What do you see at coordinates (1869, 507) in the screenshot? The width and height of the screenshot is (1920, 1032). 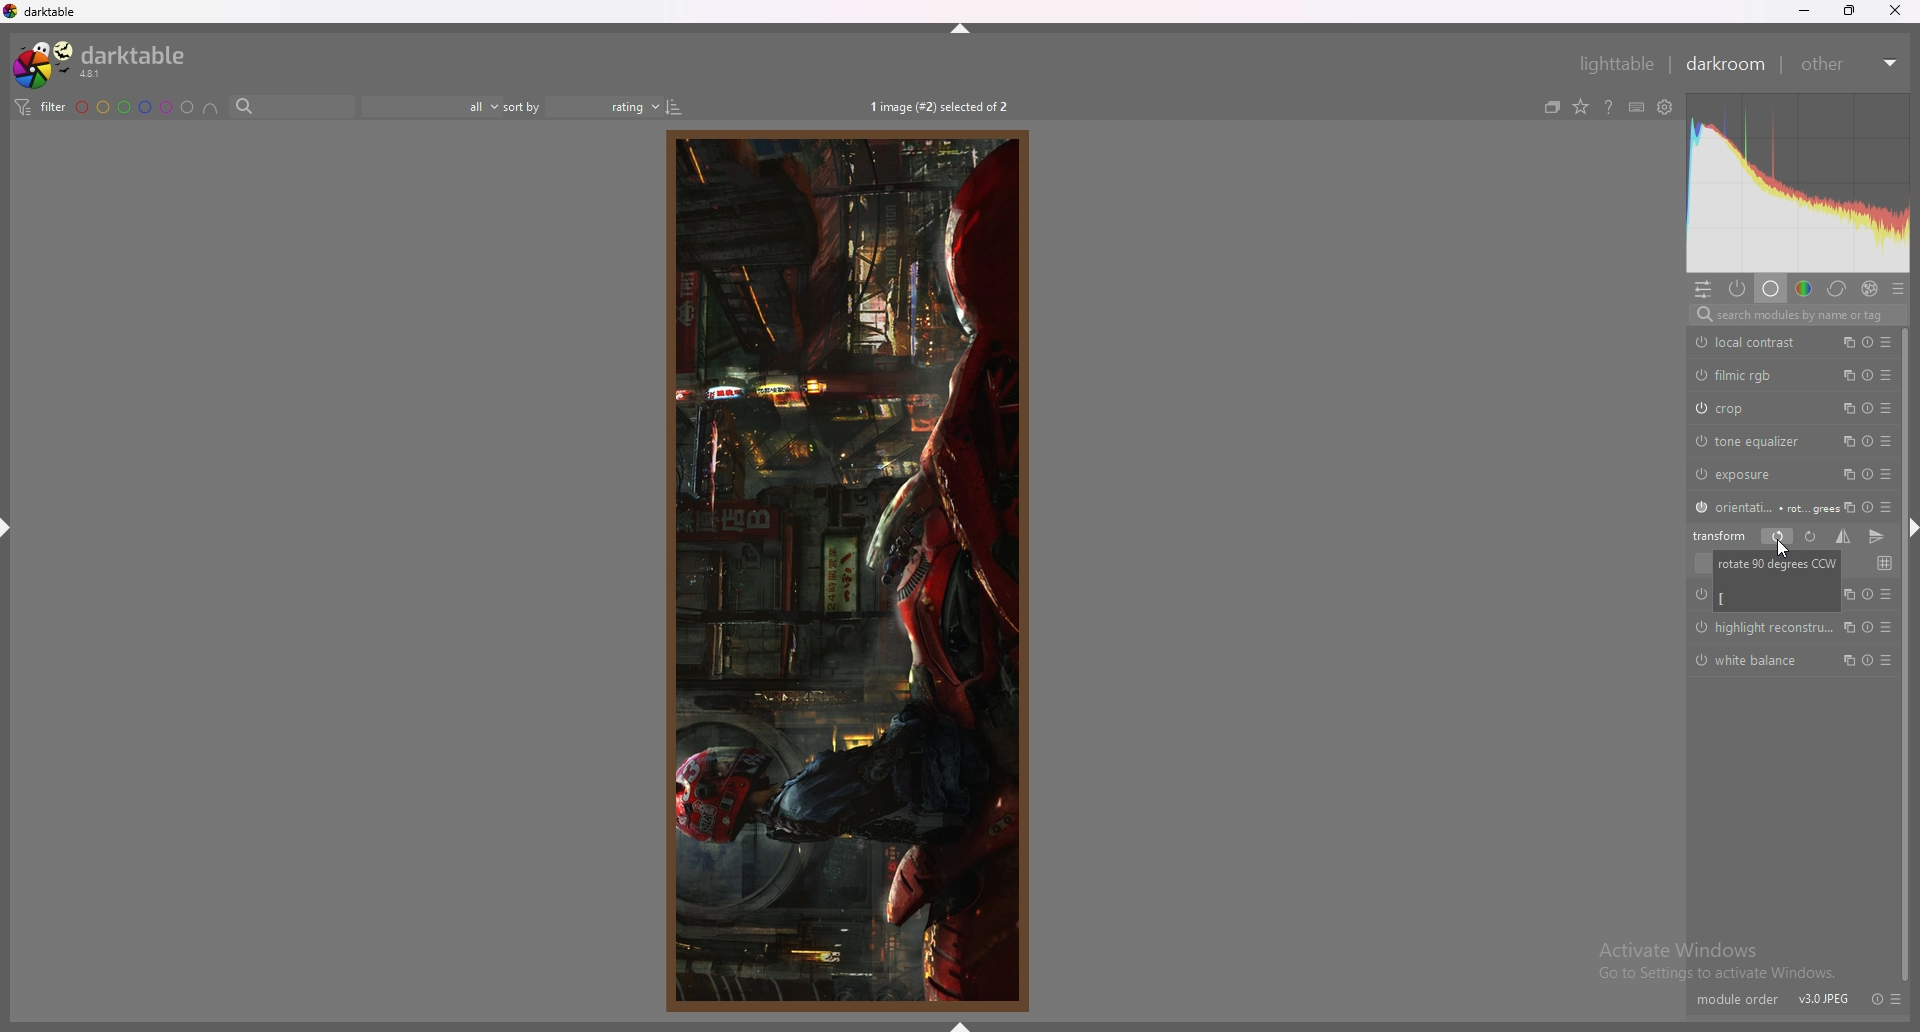 I see `reset` at bounding box center [1869, 507].